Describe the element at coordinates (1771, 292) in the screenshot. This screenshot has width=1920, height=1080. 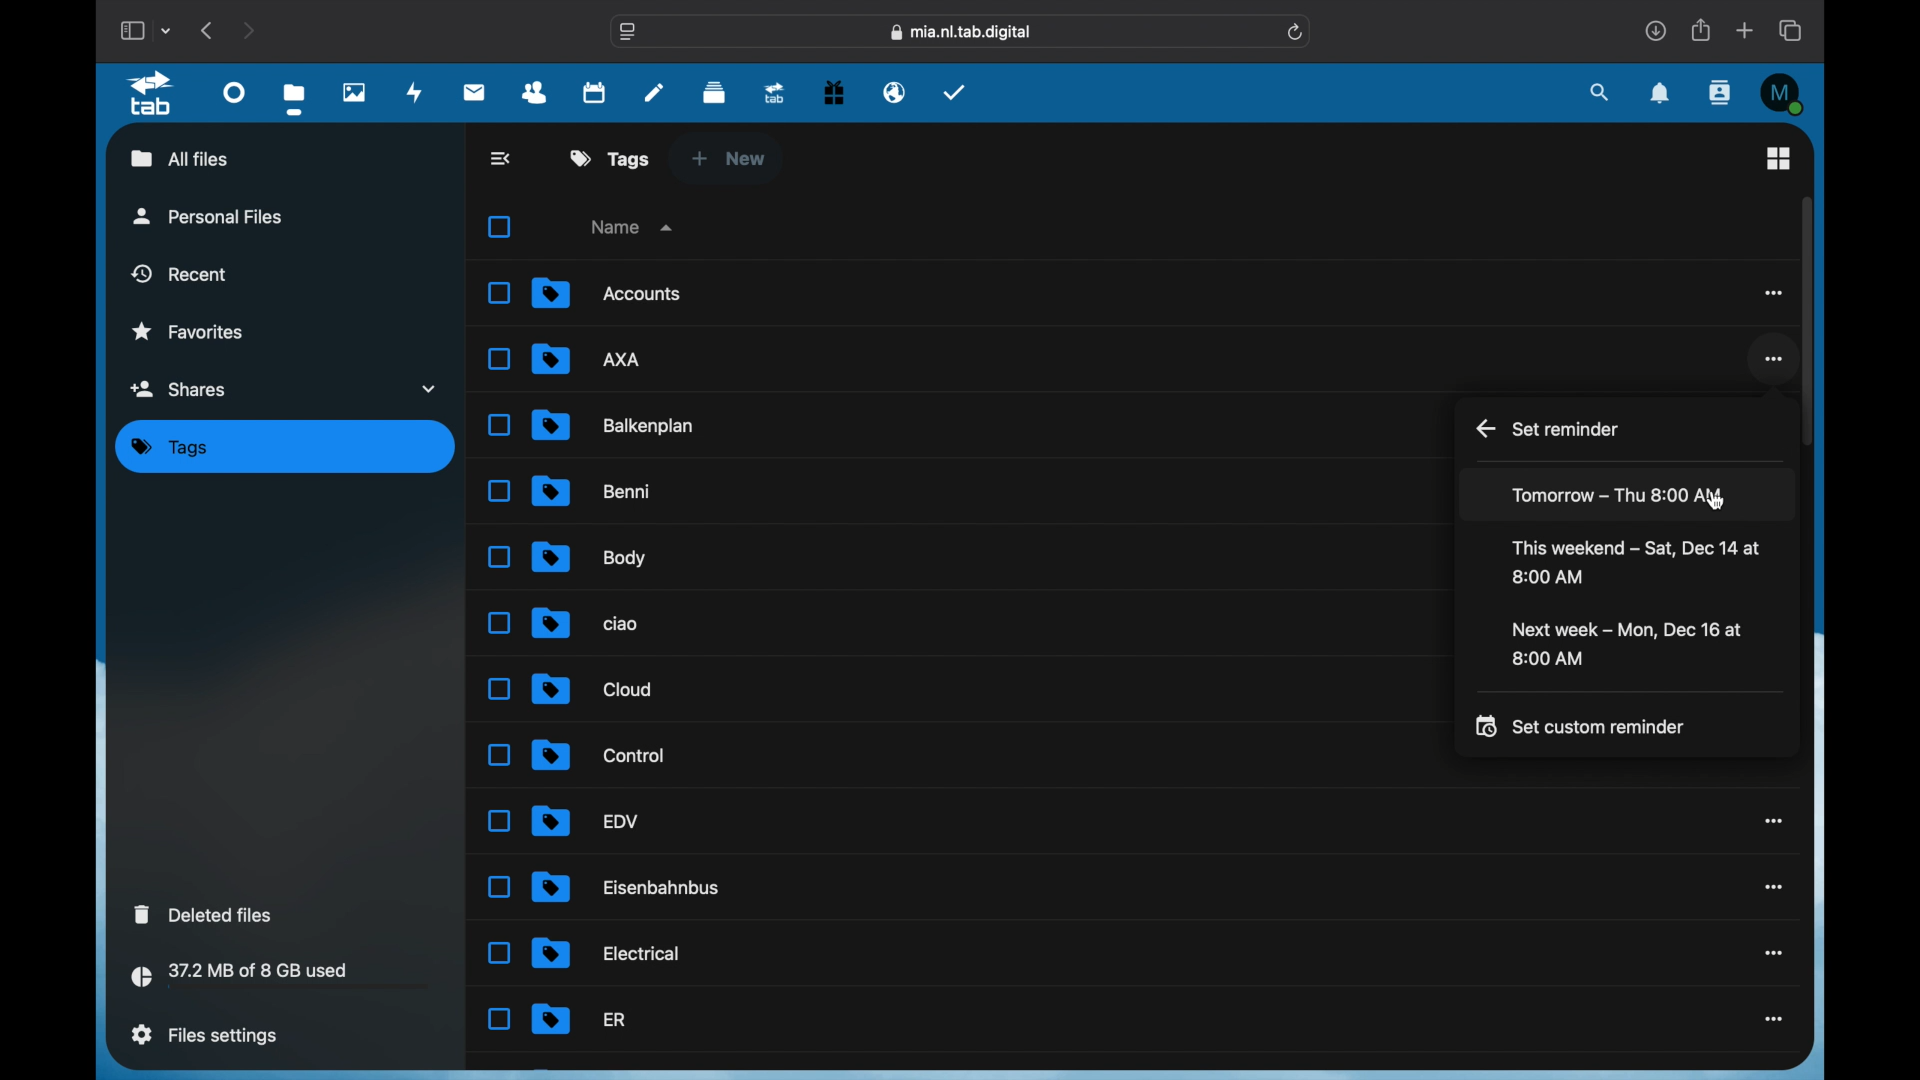
I see `more options` at that location.